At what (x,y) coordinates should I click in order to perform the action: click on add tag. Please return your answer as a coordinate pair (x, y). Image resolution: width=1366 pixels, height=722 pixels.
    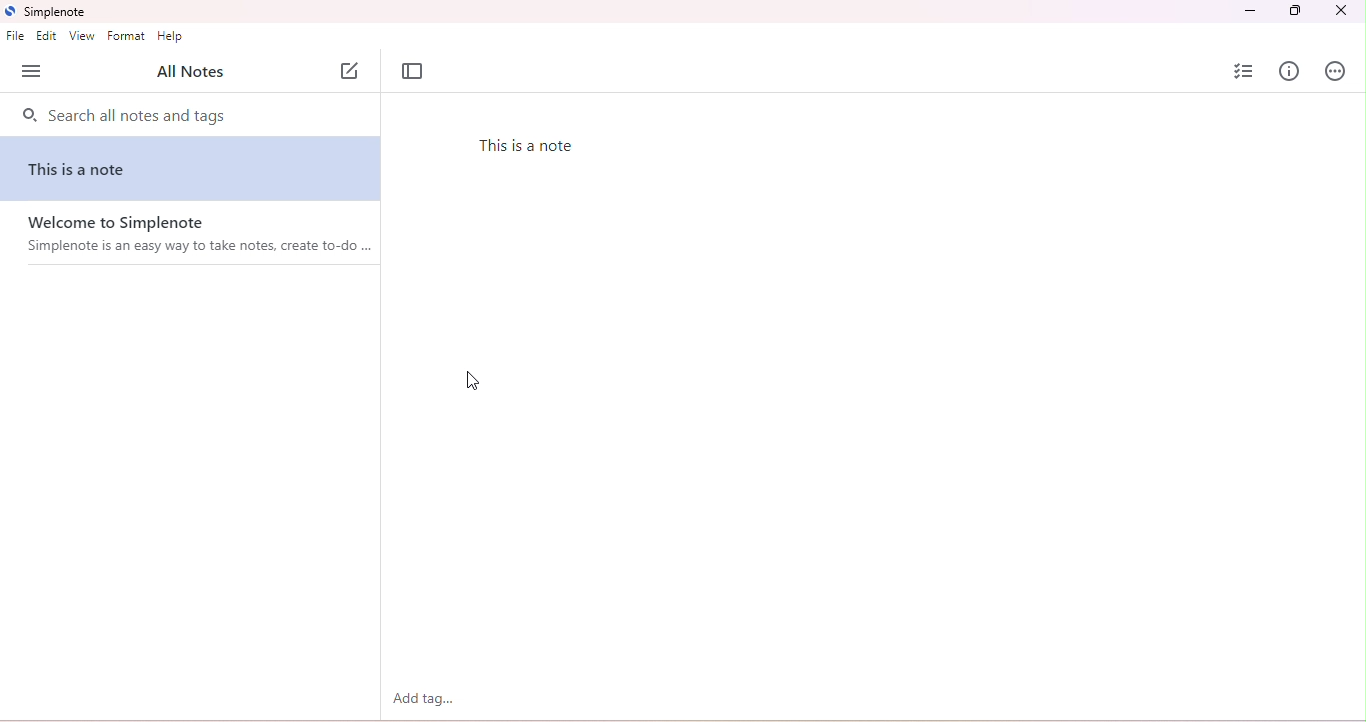
    Looking at the image, I should click on (423, 698).